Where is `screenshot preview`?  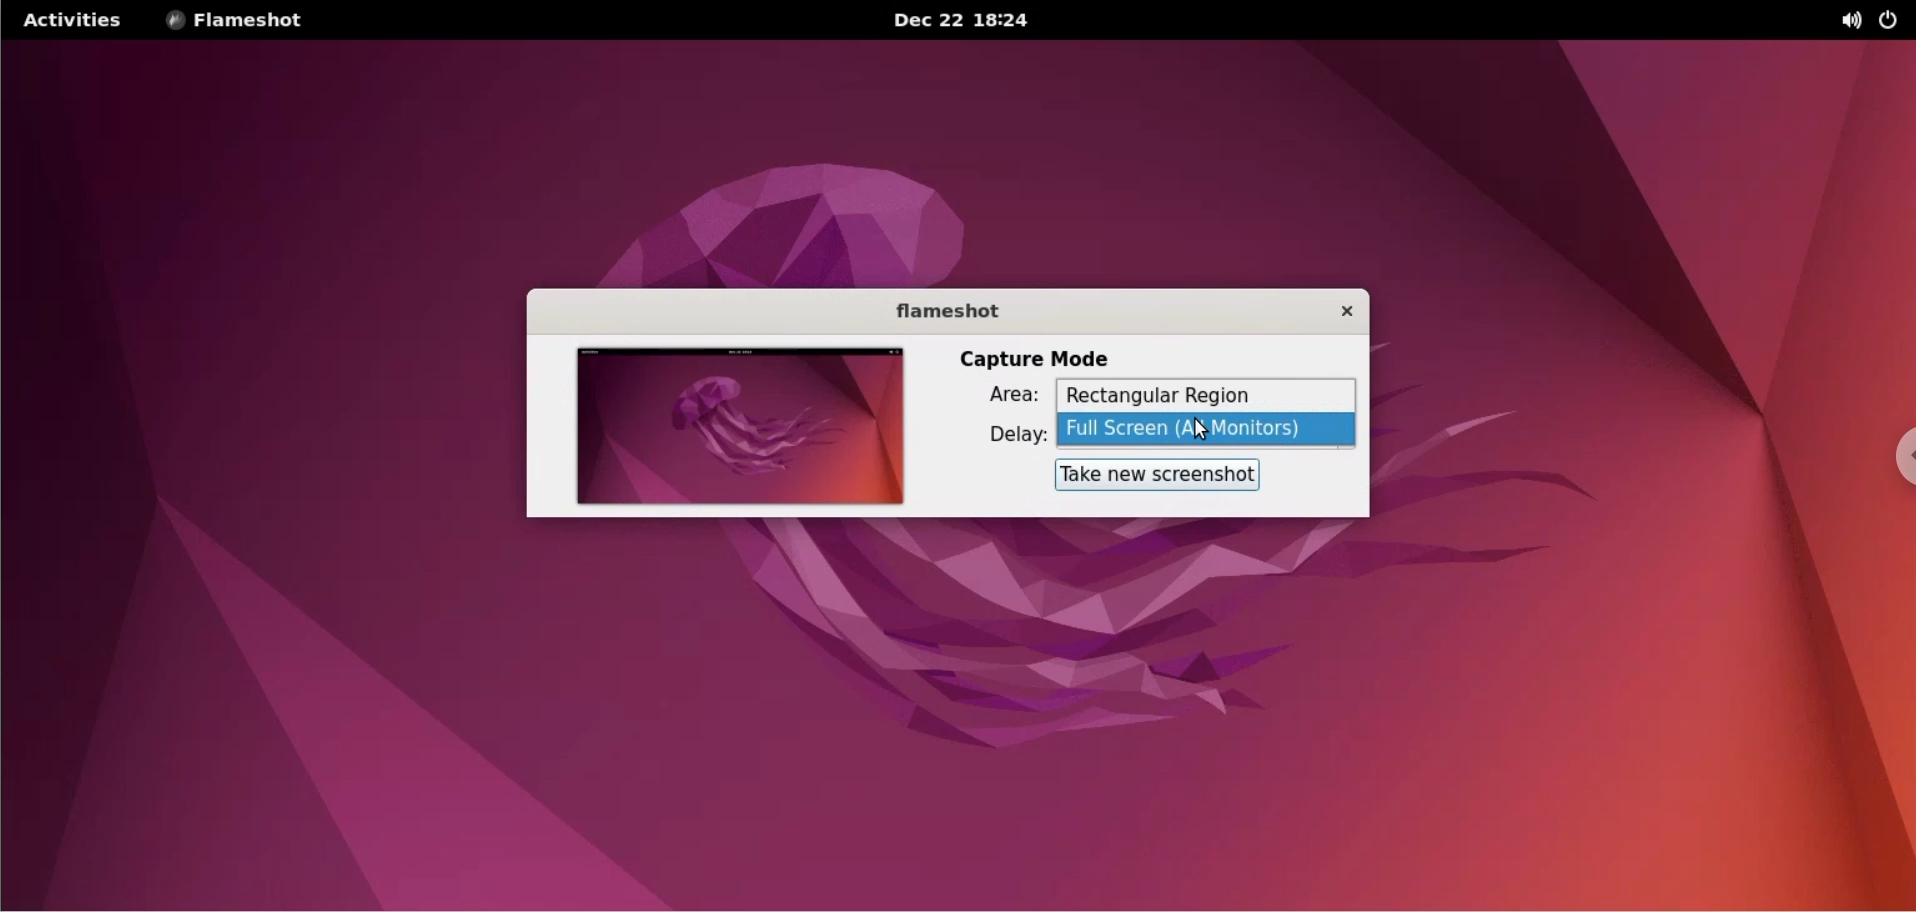 screenshot preview is located at coordinates (740, 424).